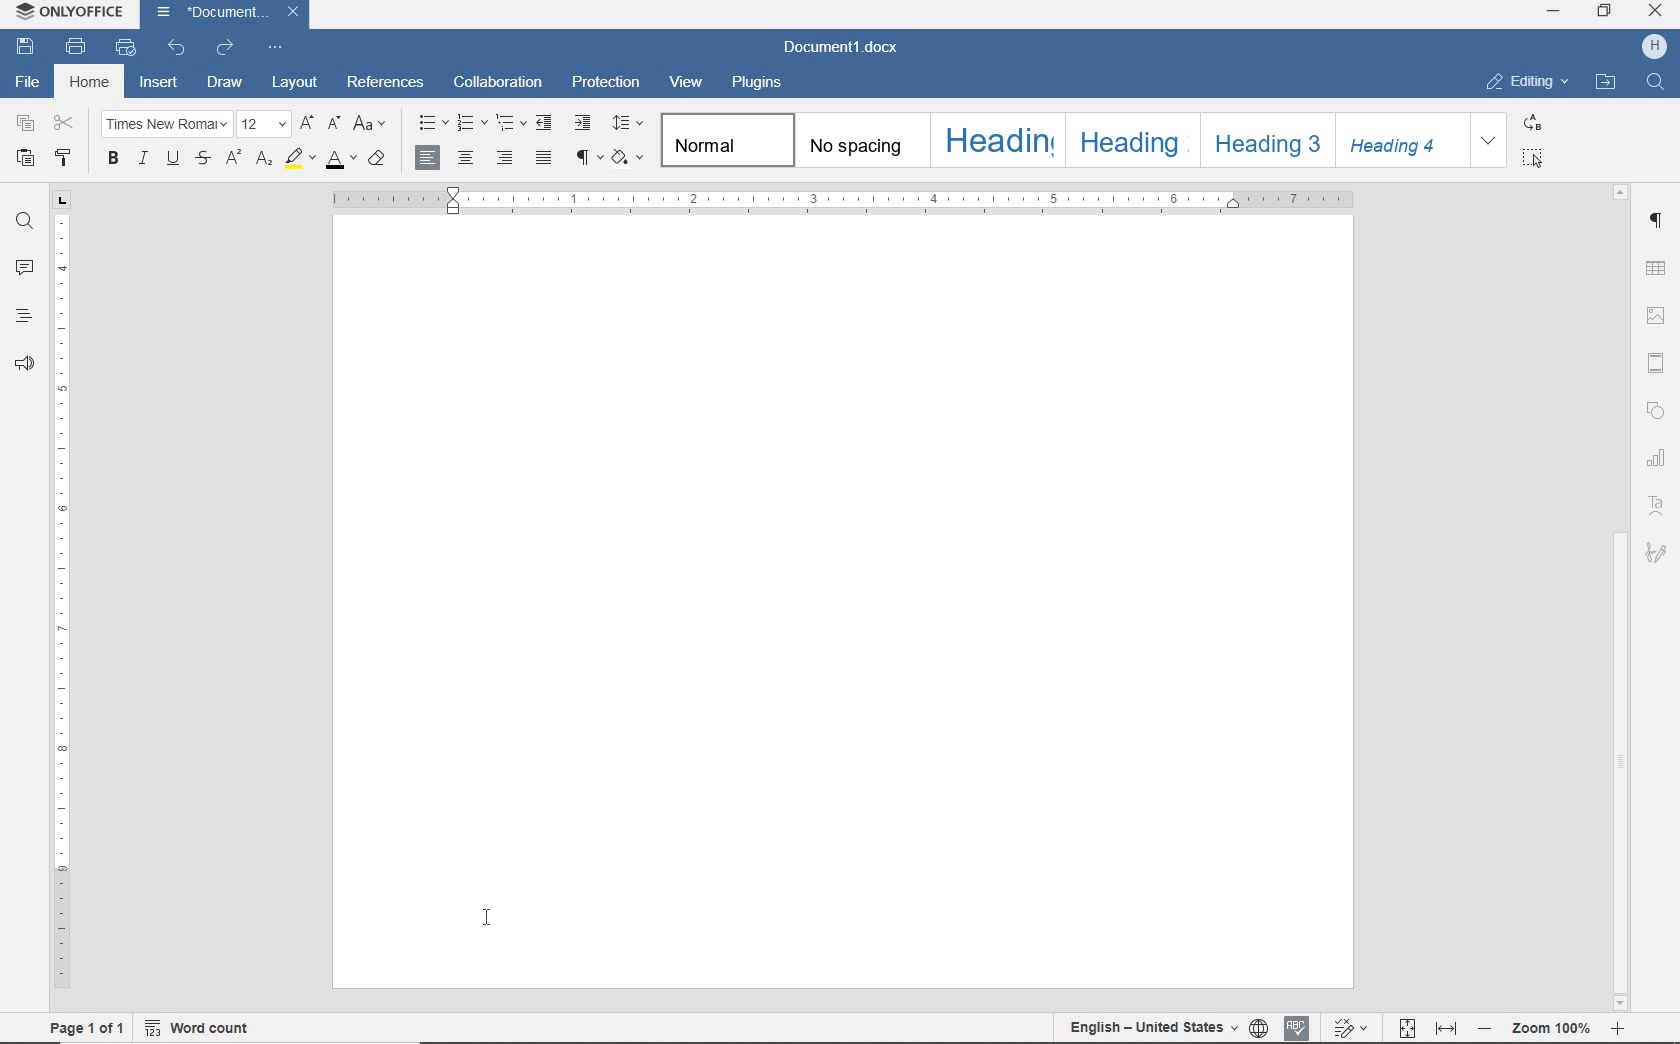 This screenshot has height=1044, width=1680. I want to click on replace, so click(1532, 123).